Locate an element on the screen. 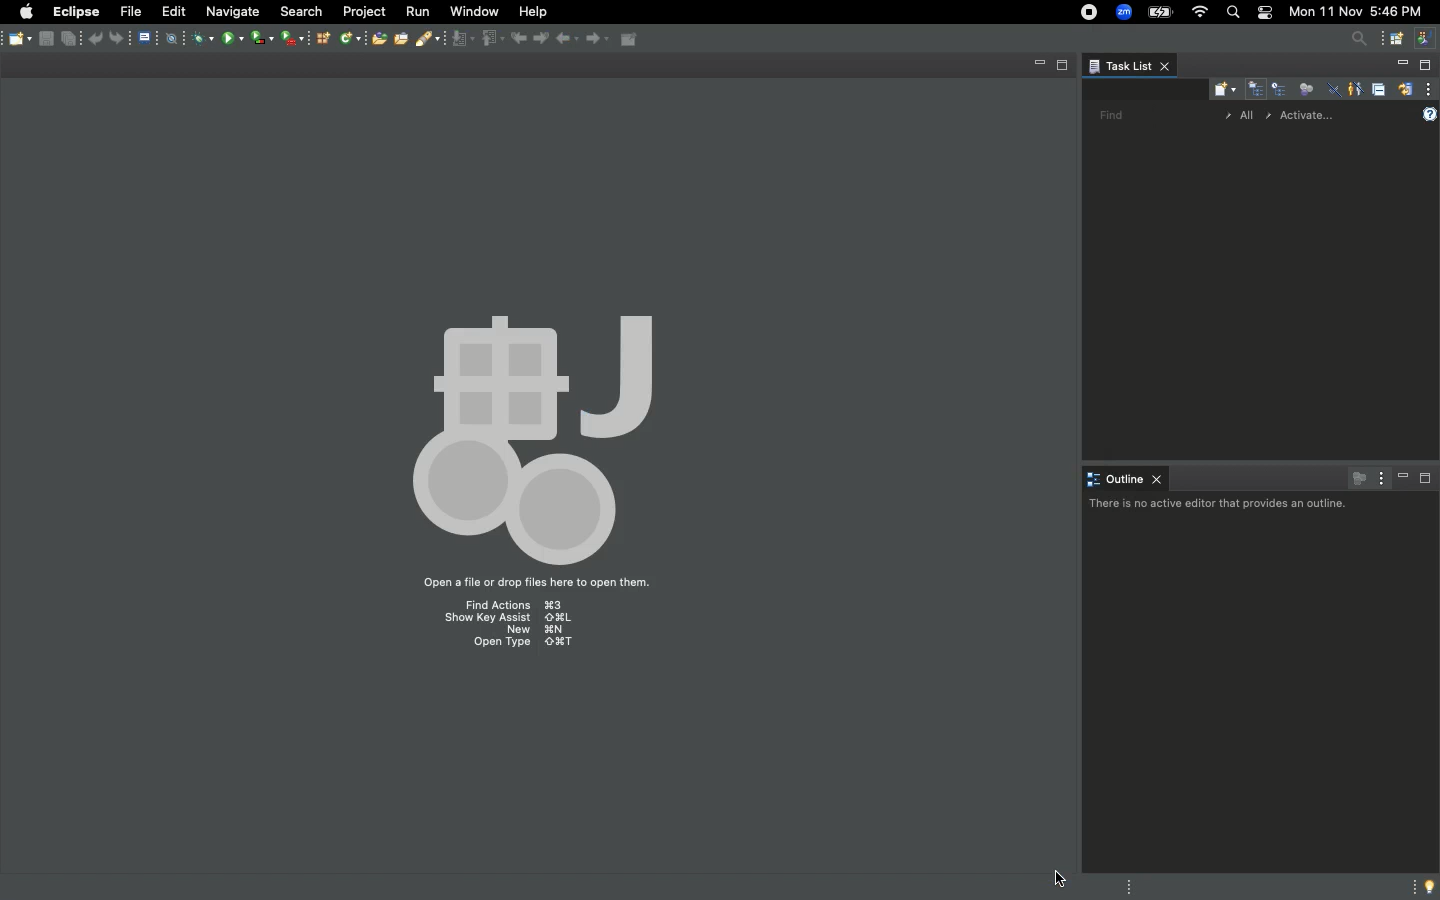 The height and width of the screenshot is (900, 1440). Cursor is located at coordinates (1068, 880).